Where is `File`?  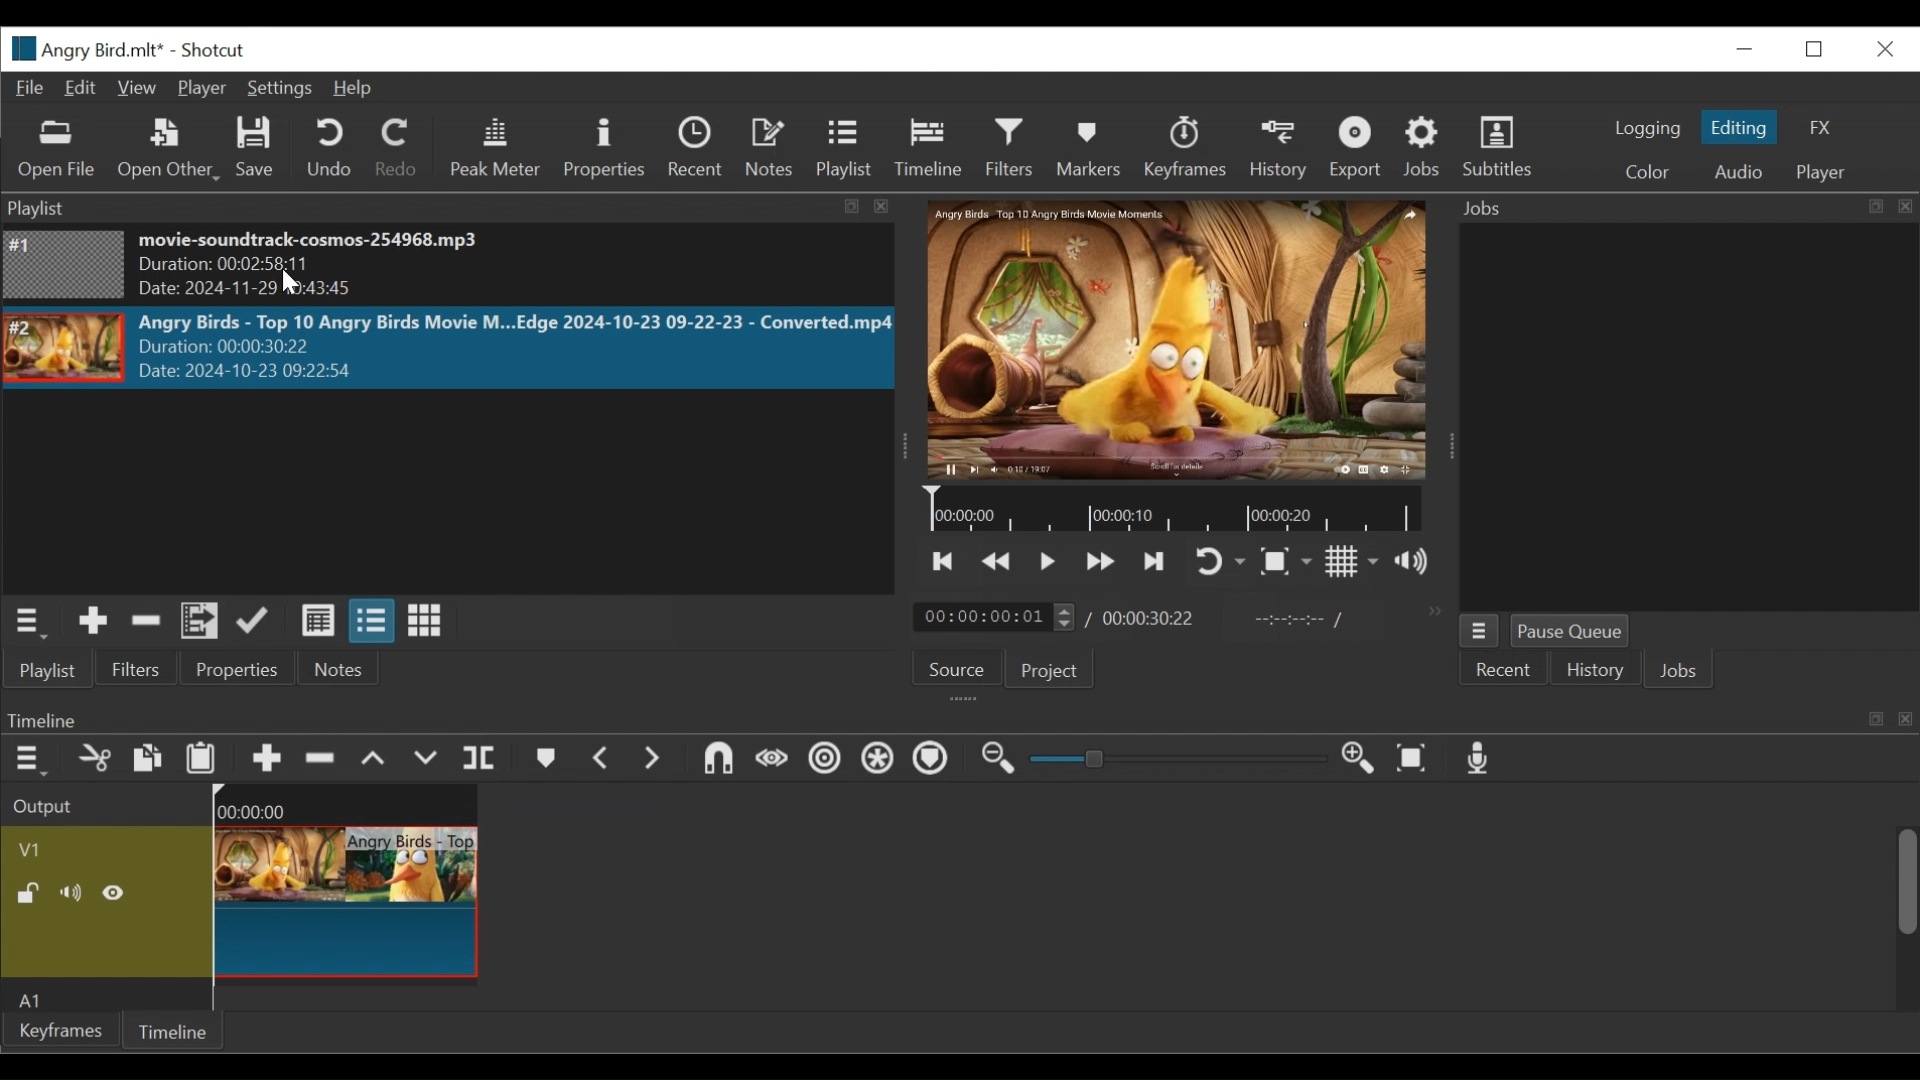
File is located at coordinates (31, 87).